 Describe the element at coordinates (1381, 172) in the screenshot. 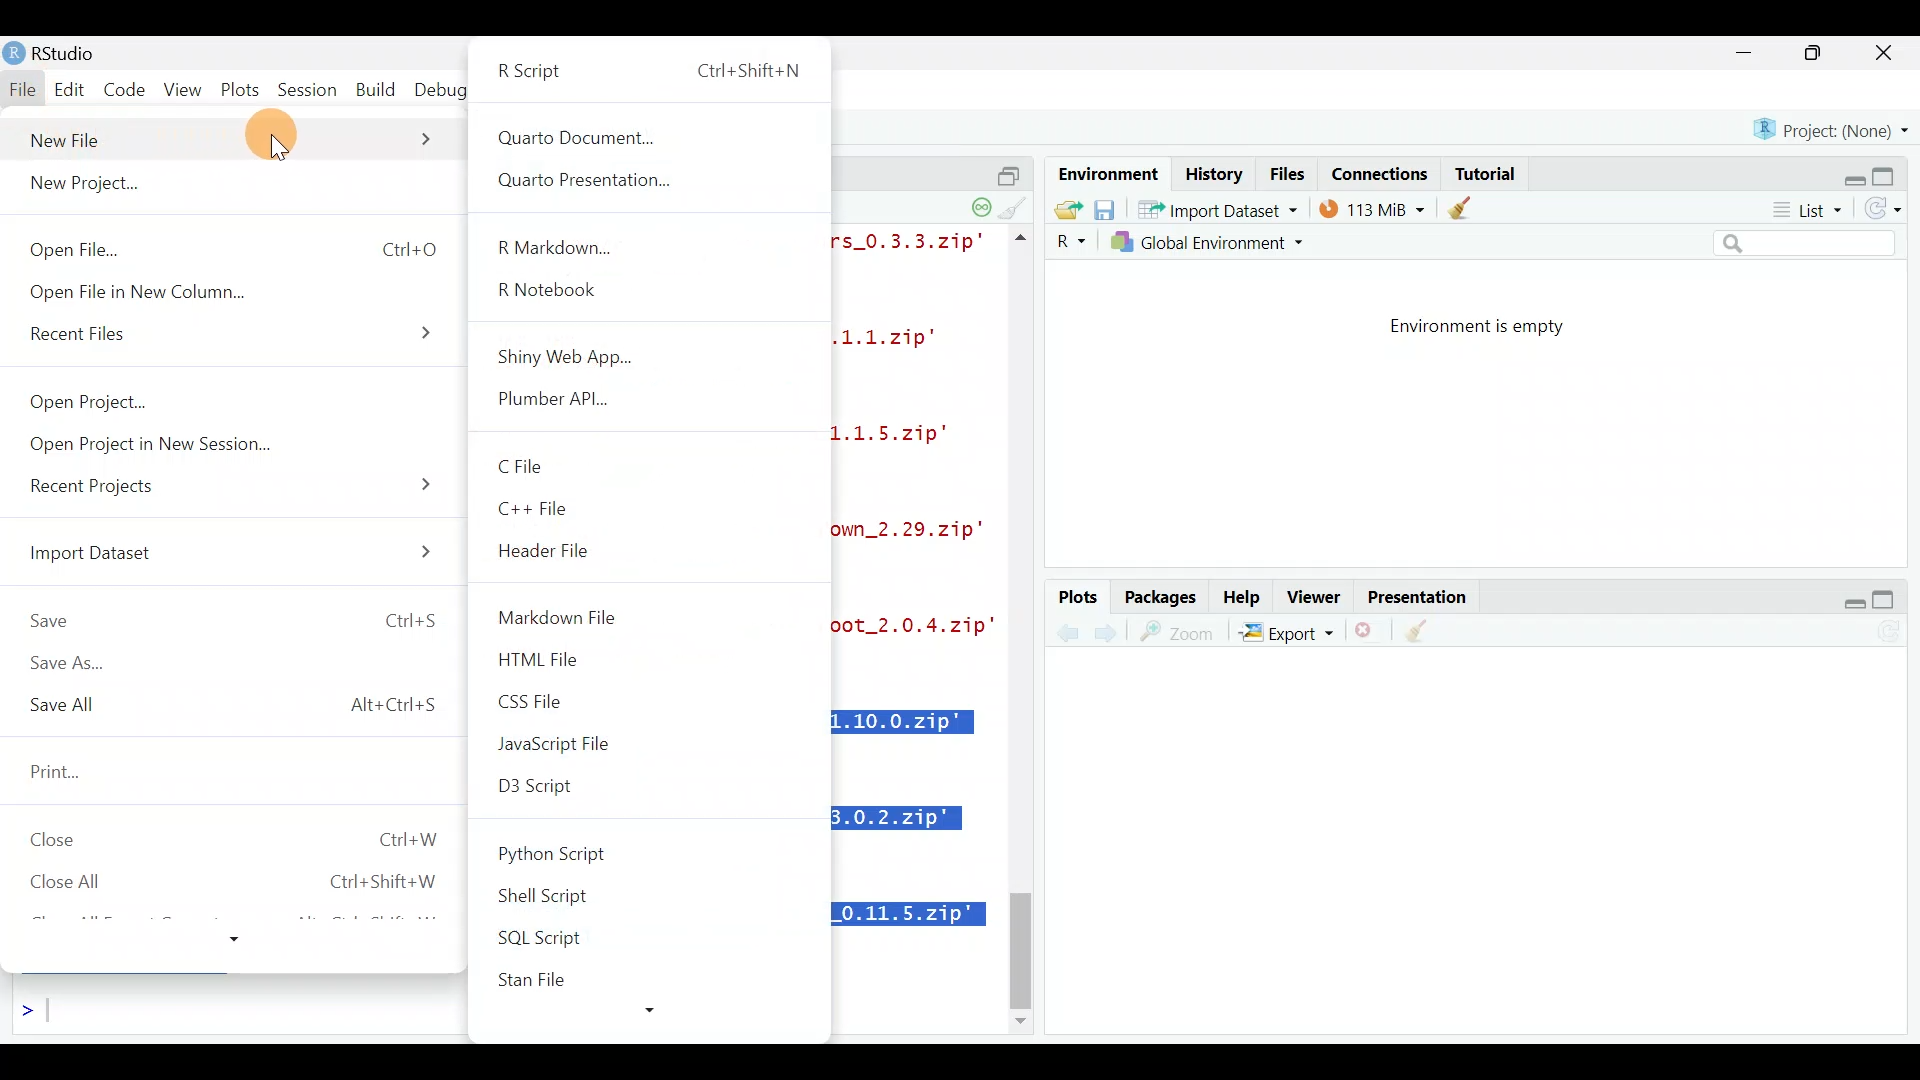

I see `Connections` at that location.